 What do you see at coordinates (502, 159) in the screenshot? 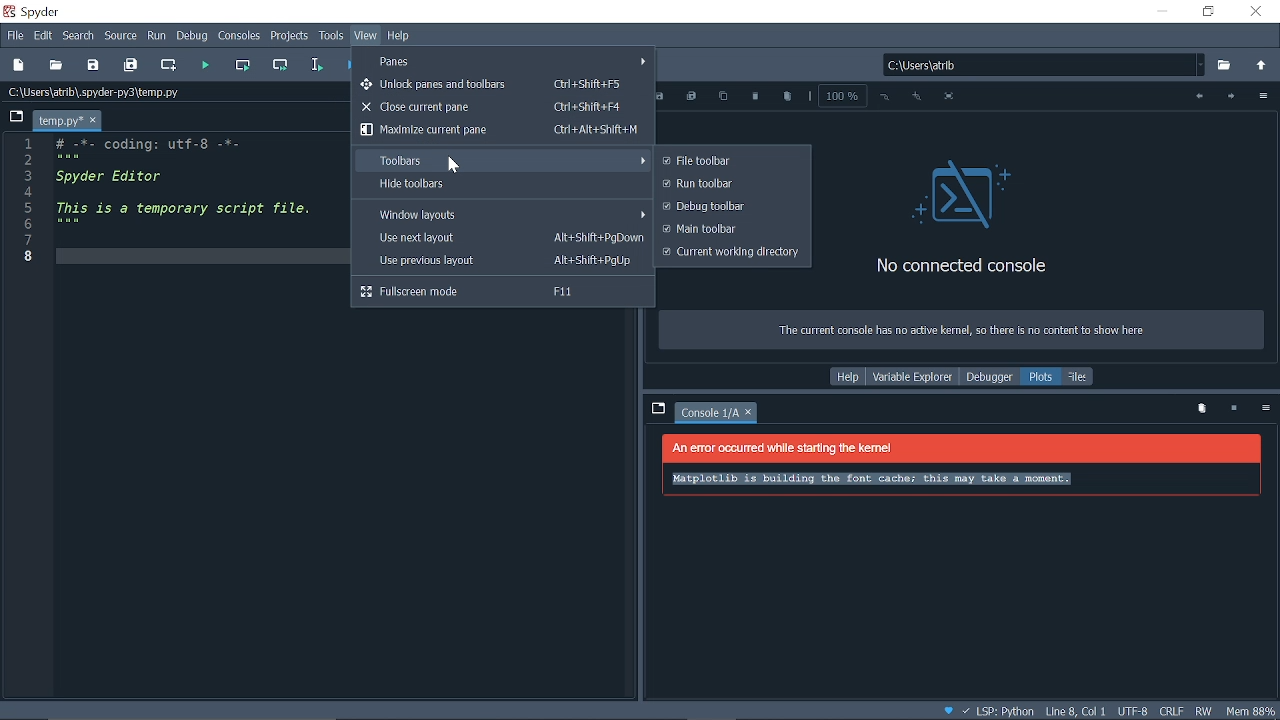
I see `Toolbars` at bounding box center [502, 159].